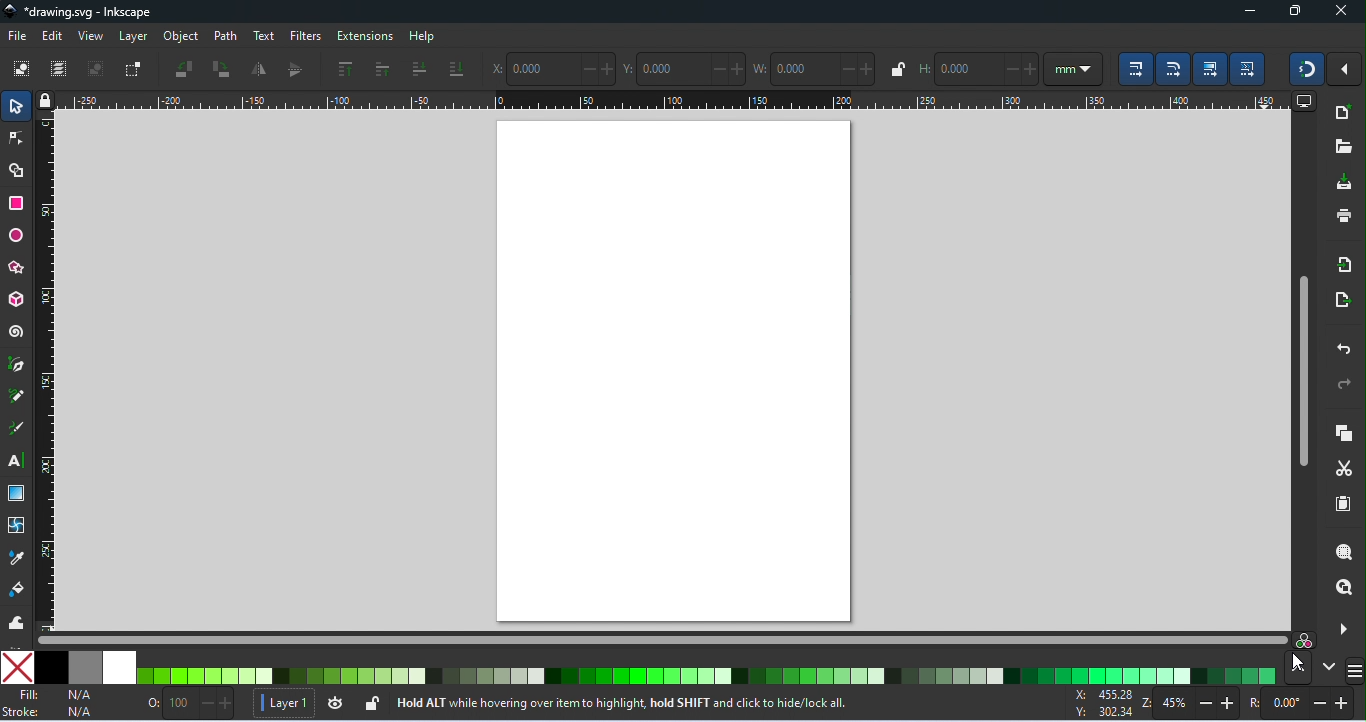 This screenshot has width=1366, height=722. I want to click on pen , so click(20, 365).